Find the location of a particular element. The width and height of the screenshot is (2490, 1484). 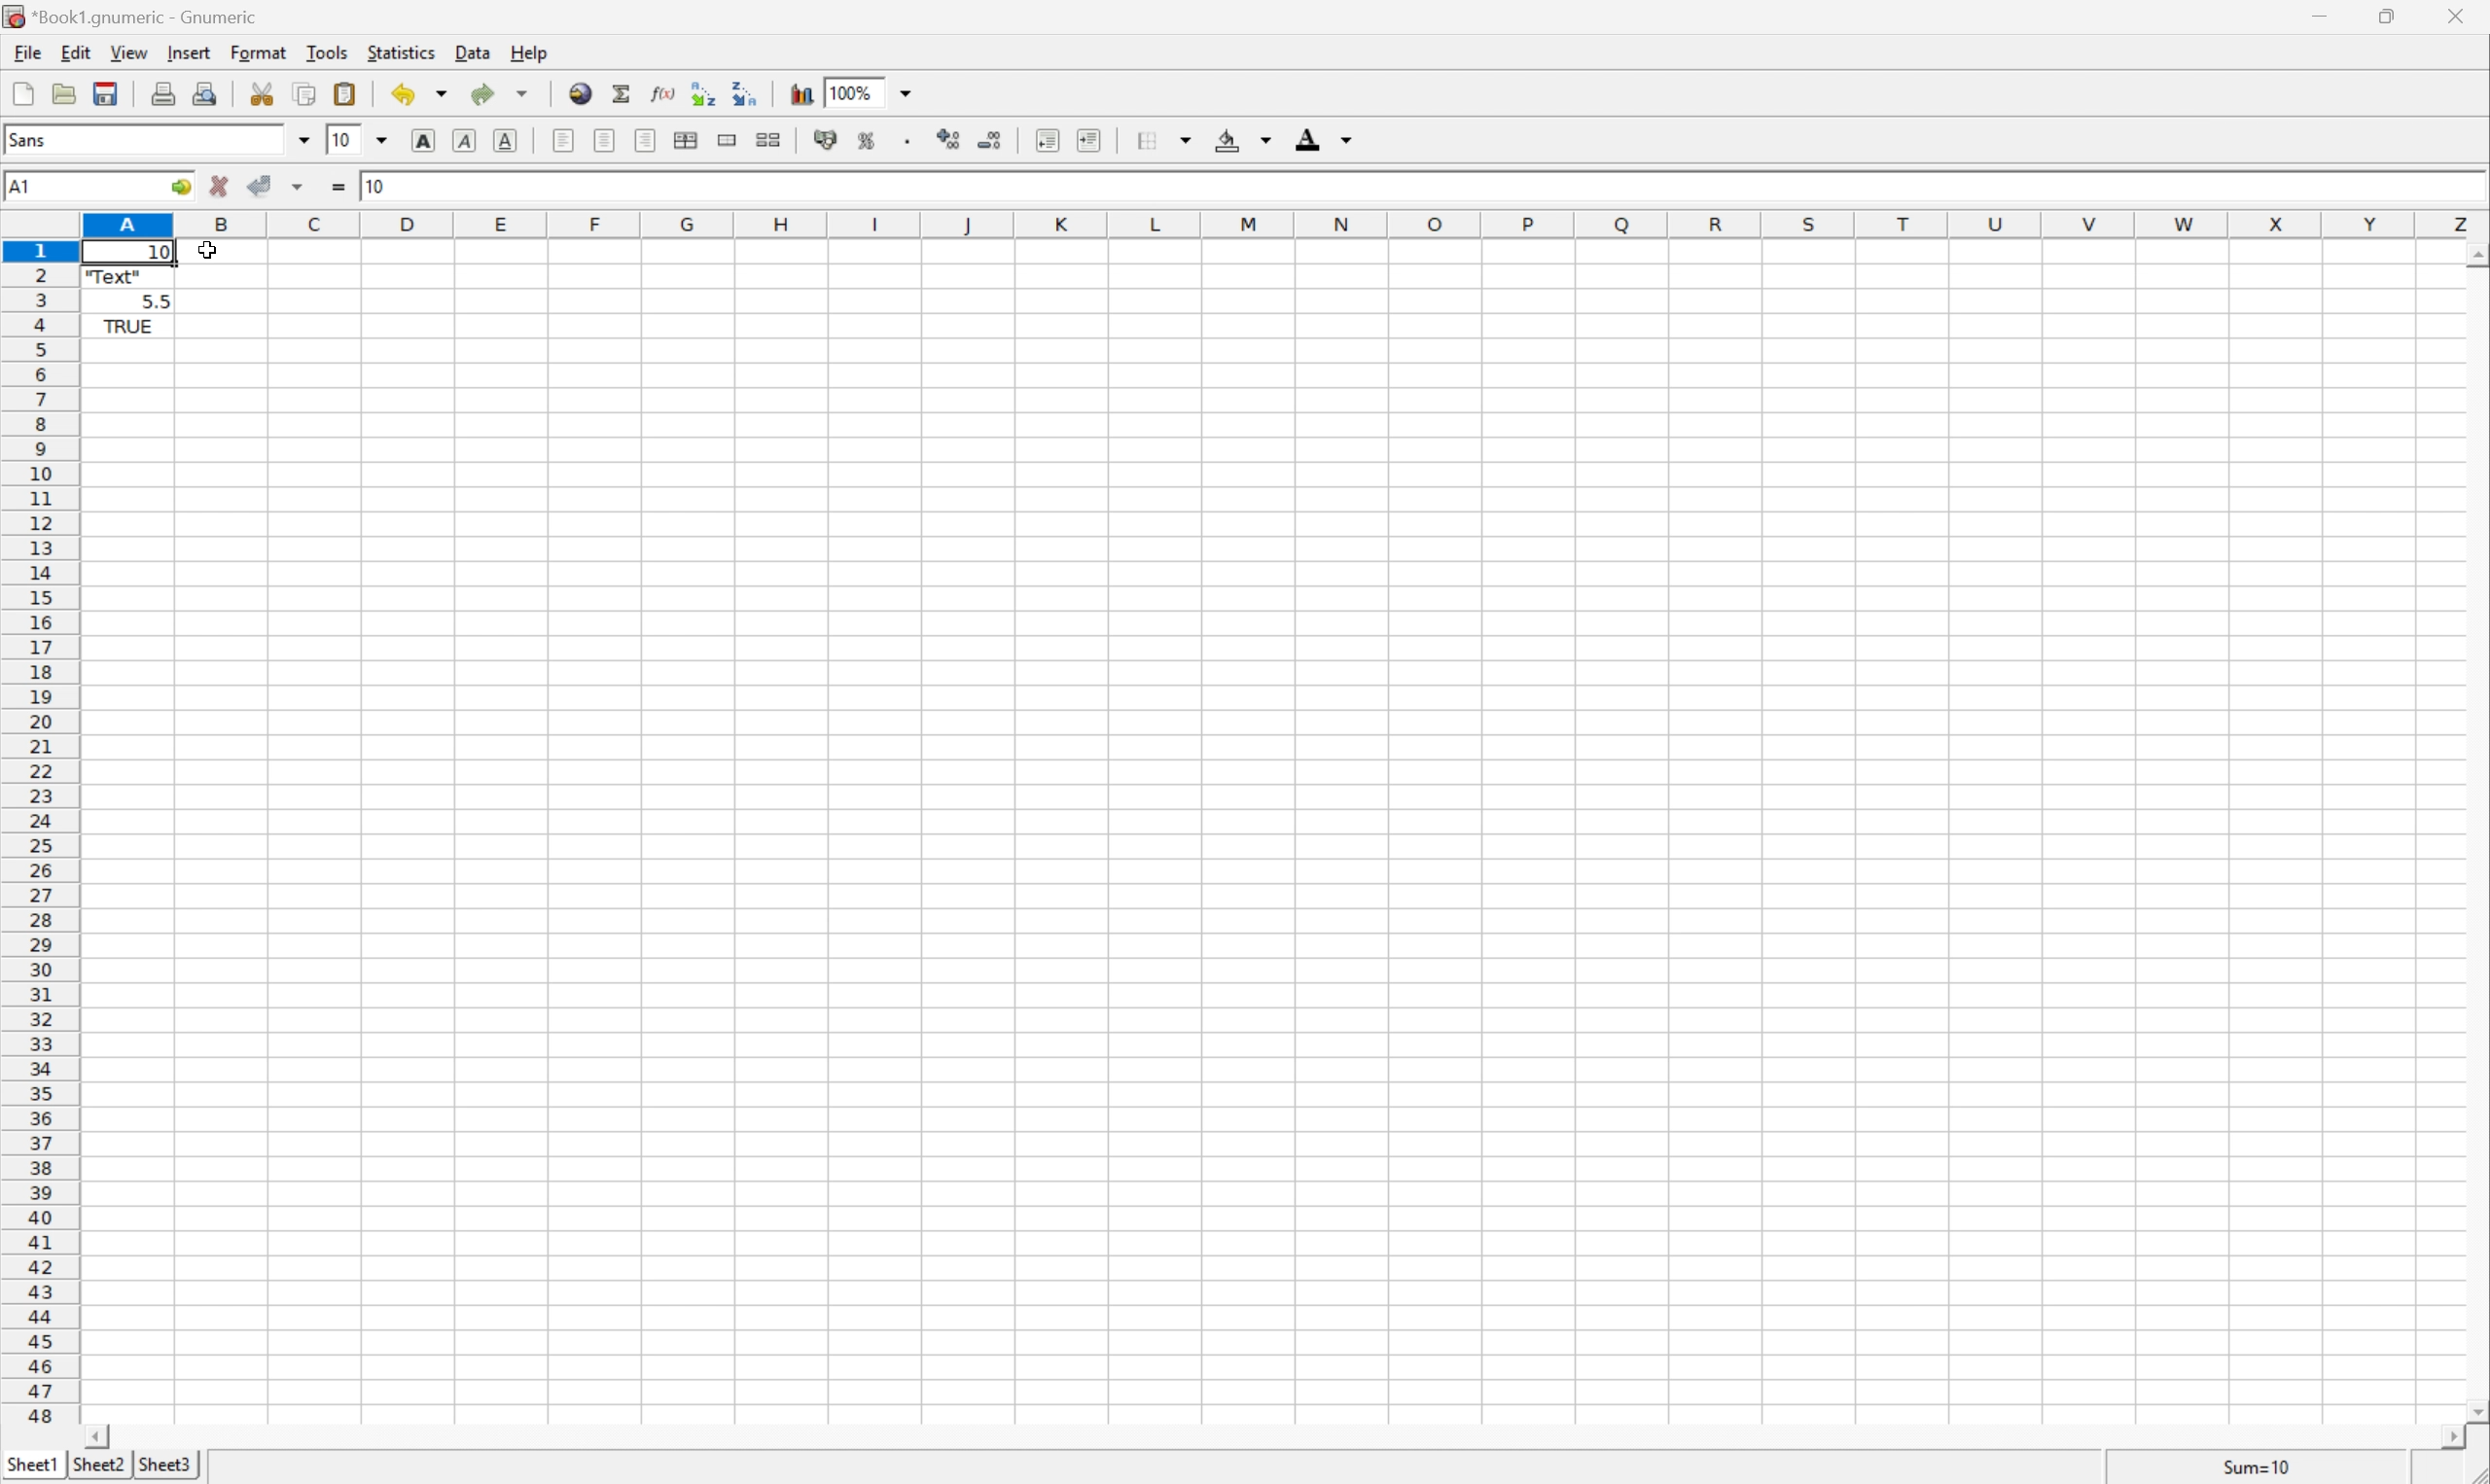

Cut clipboard is located at coordinates (262, 93).